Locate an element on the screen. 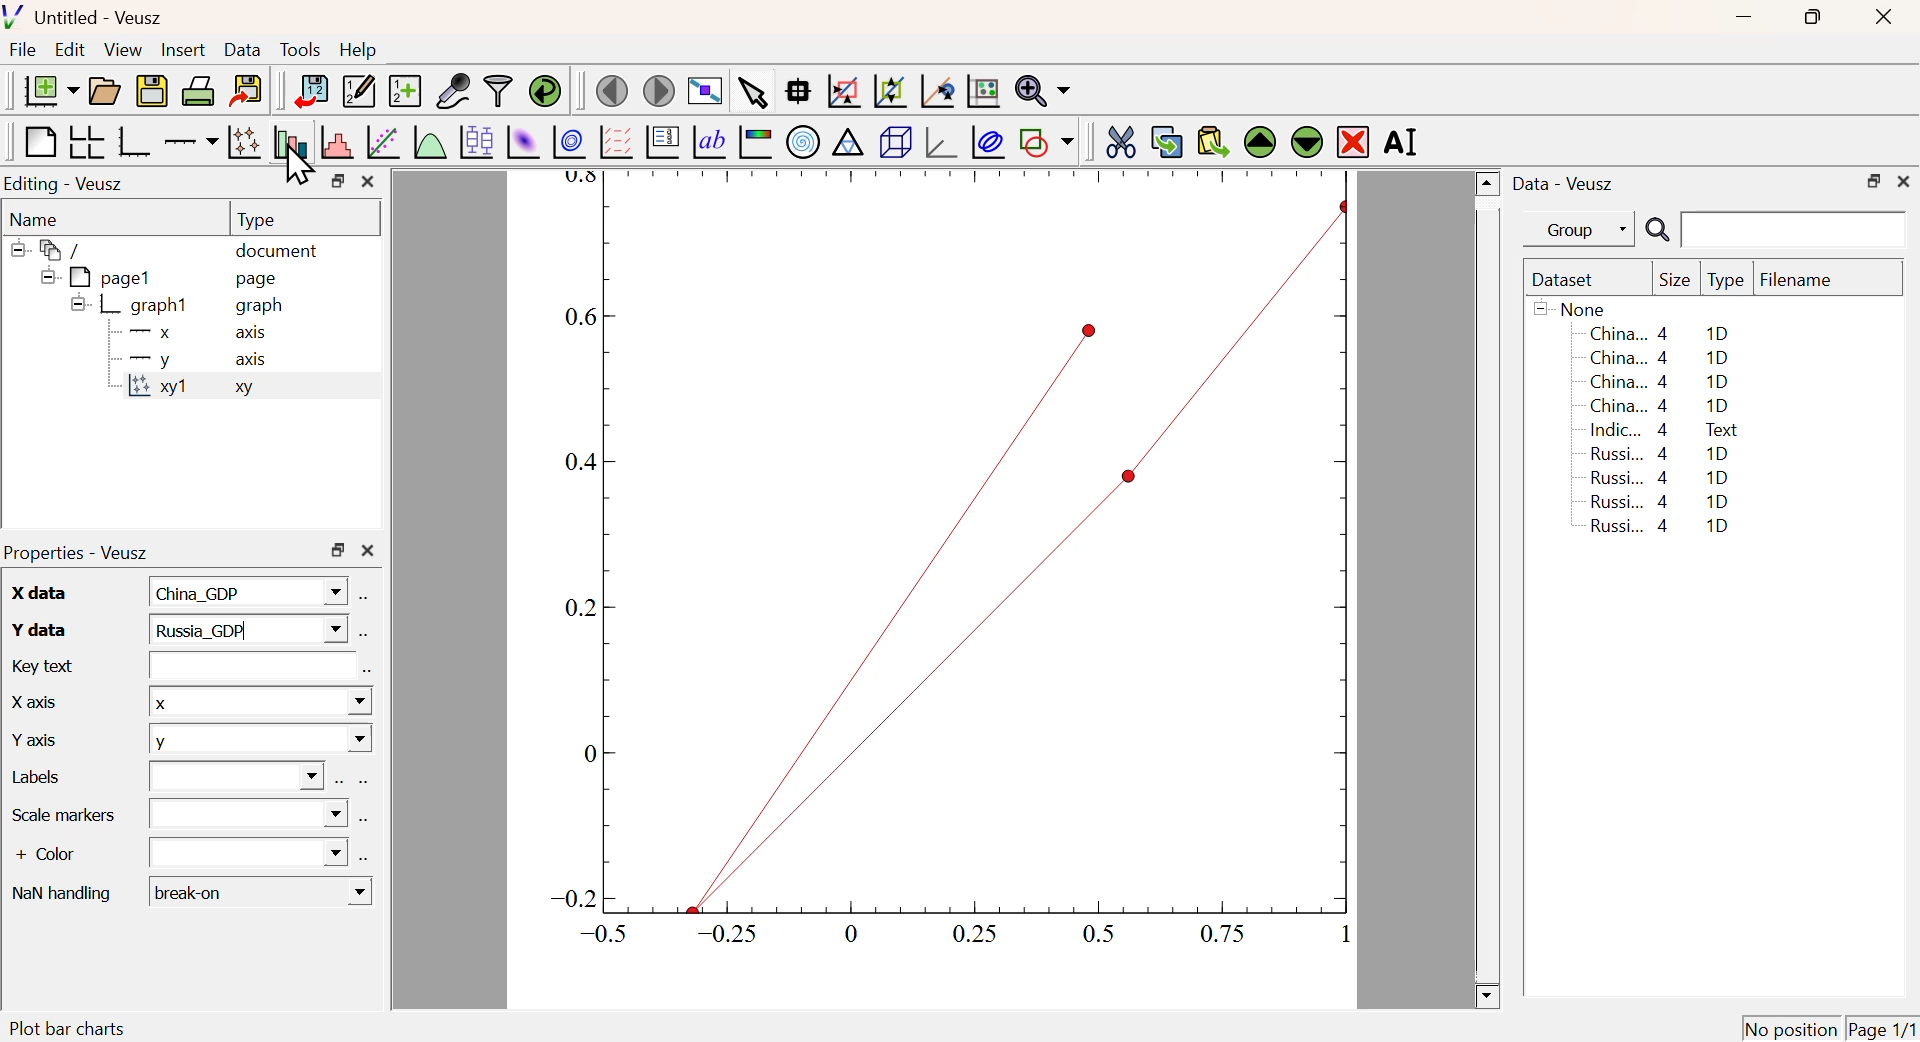 The height and width of the screenshot is (1042, 1920). China... 4 1D is located at coordinates (1663, 357).